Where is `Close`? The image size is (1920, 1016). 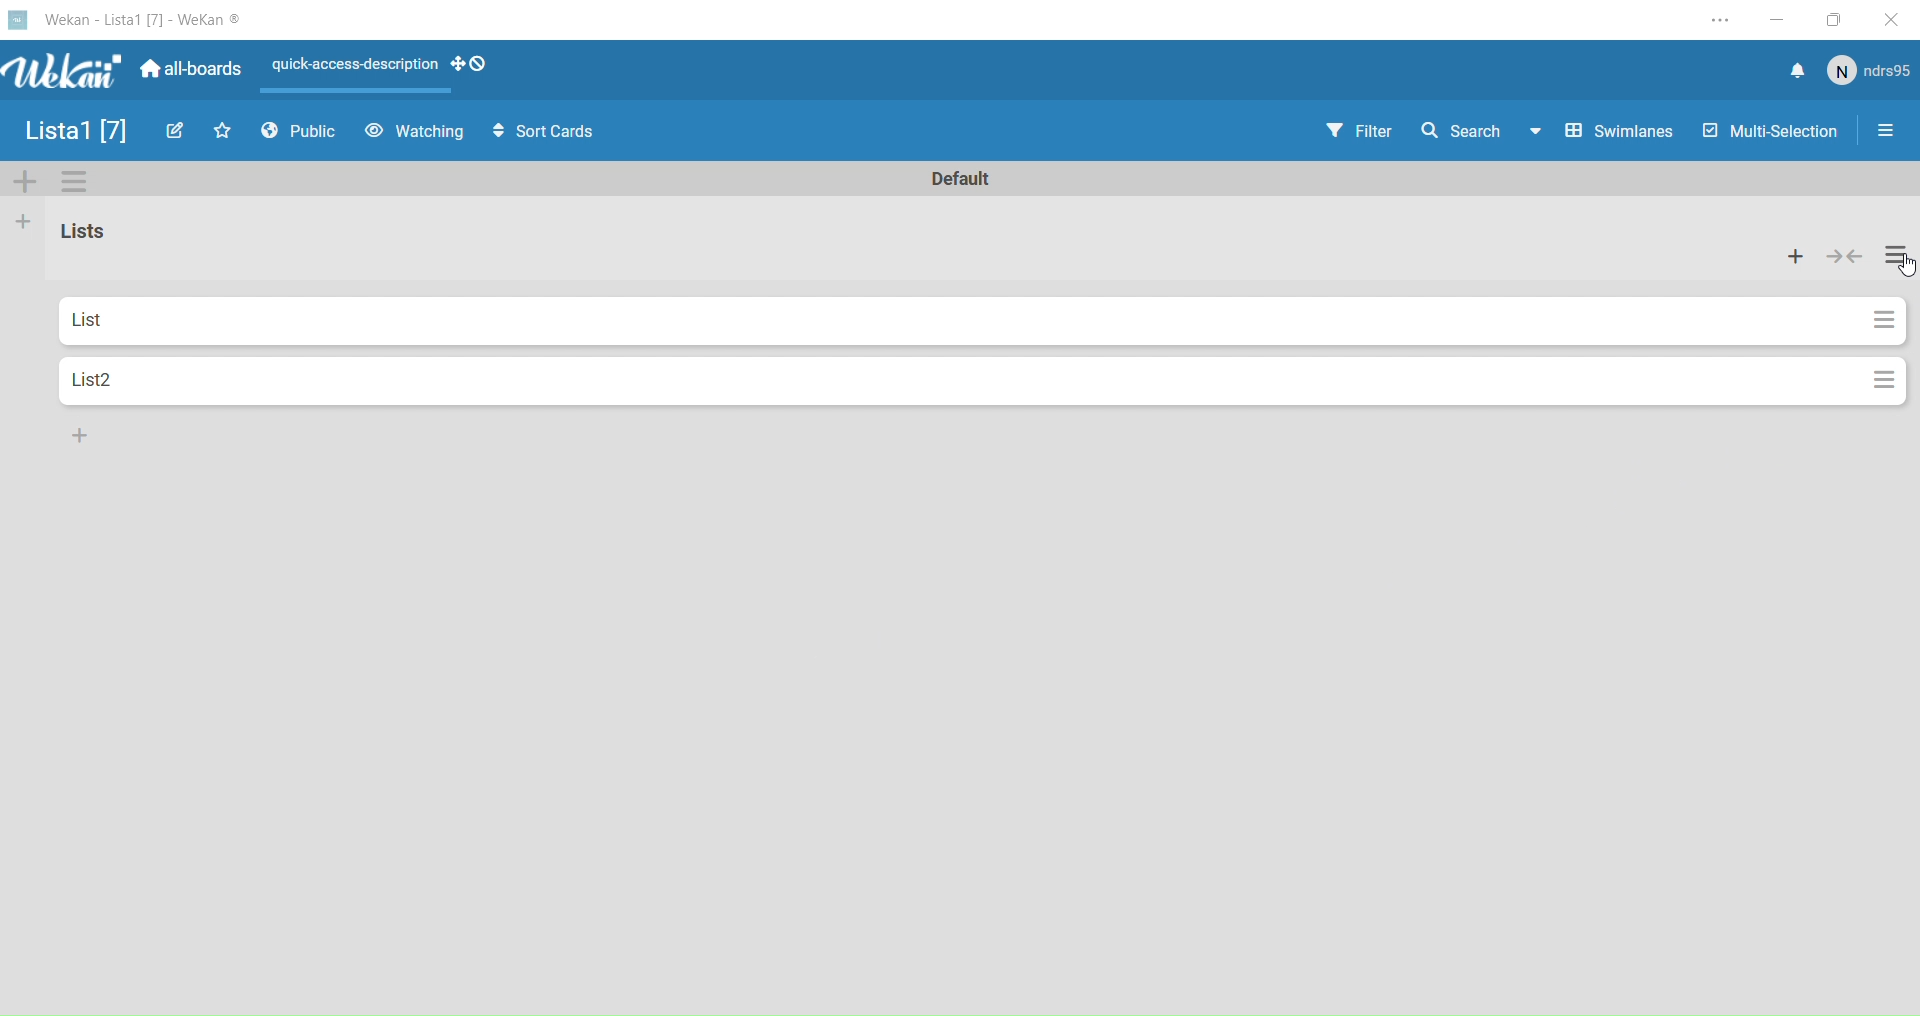
Close is located at coordinates (1895, 19).